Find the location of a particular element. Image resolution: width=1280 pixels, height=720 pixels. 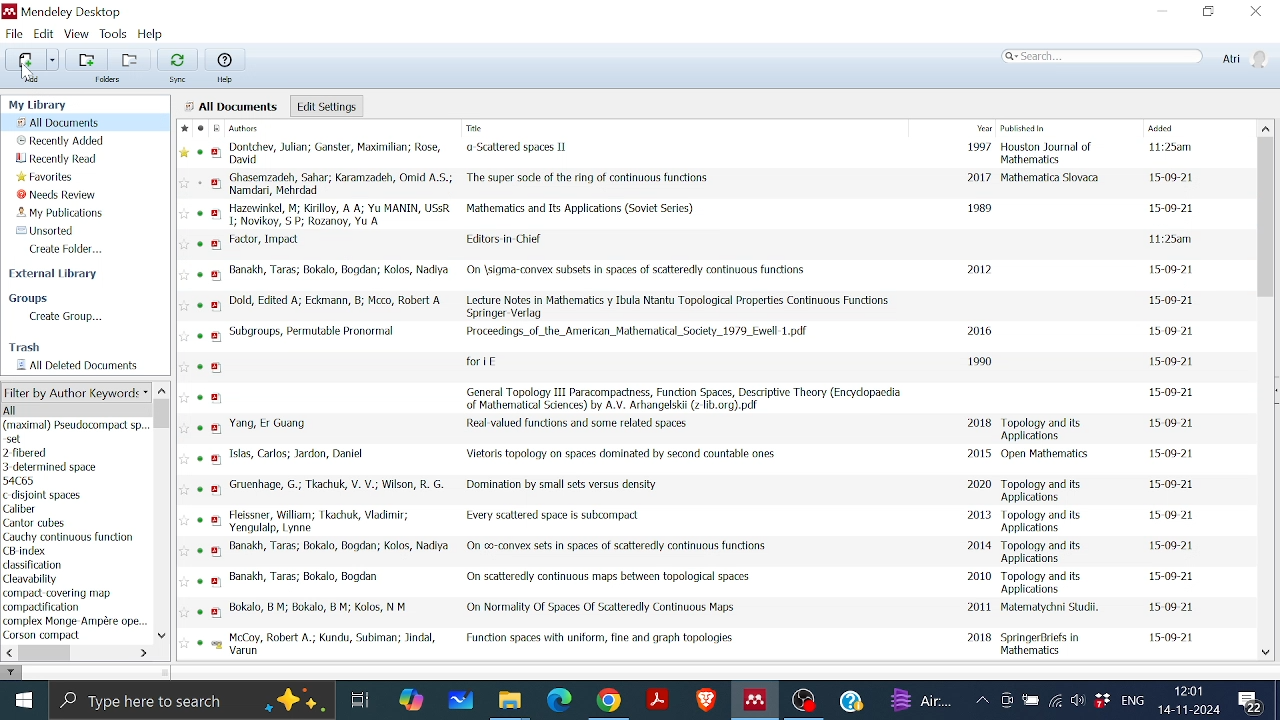

Favourite is located at coordinates (184, 583).